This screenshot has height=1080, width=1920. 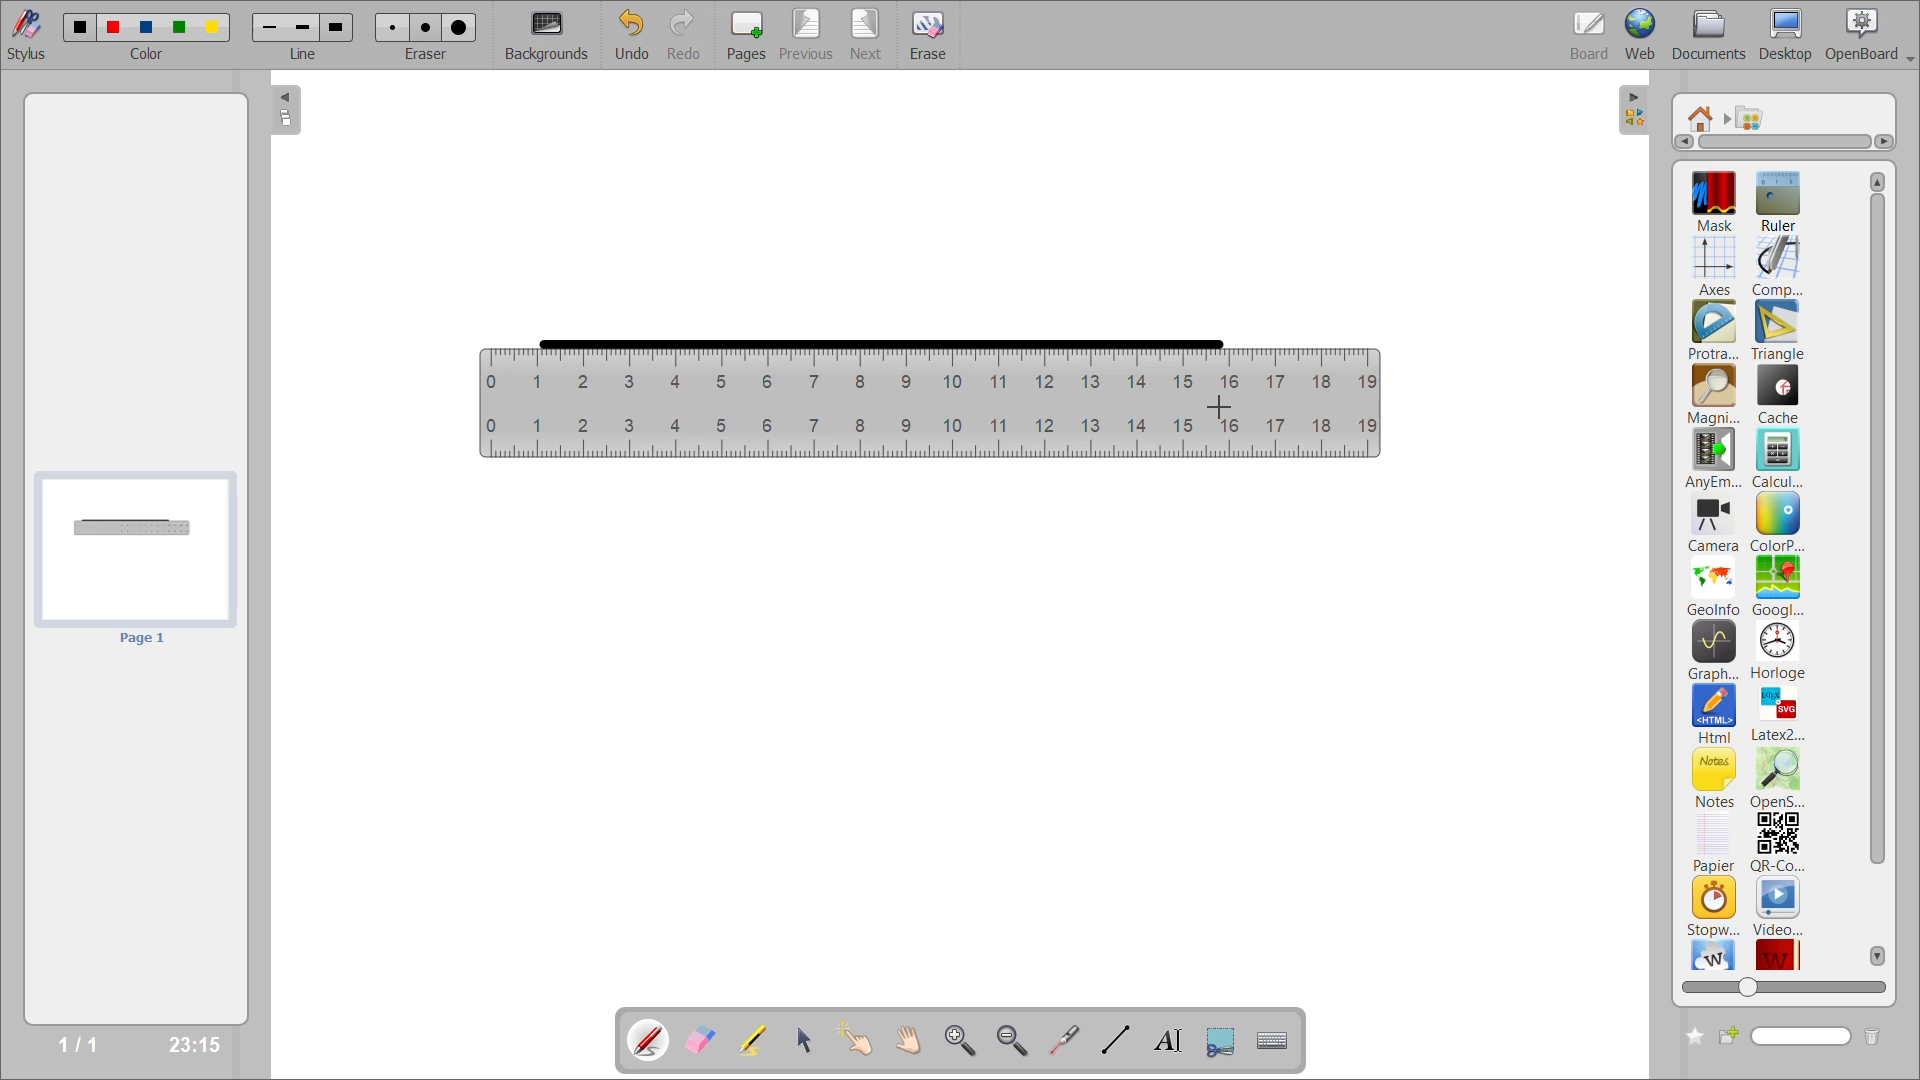 I want to click on colorpicker, so click(x=1777, y=522).